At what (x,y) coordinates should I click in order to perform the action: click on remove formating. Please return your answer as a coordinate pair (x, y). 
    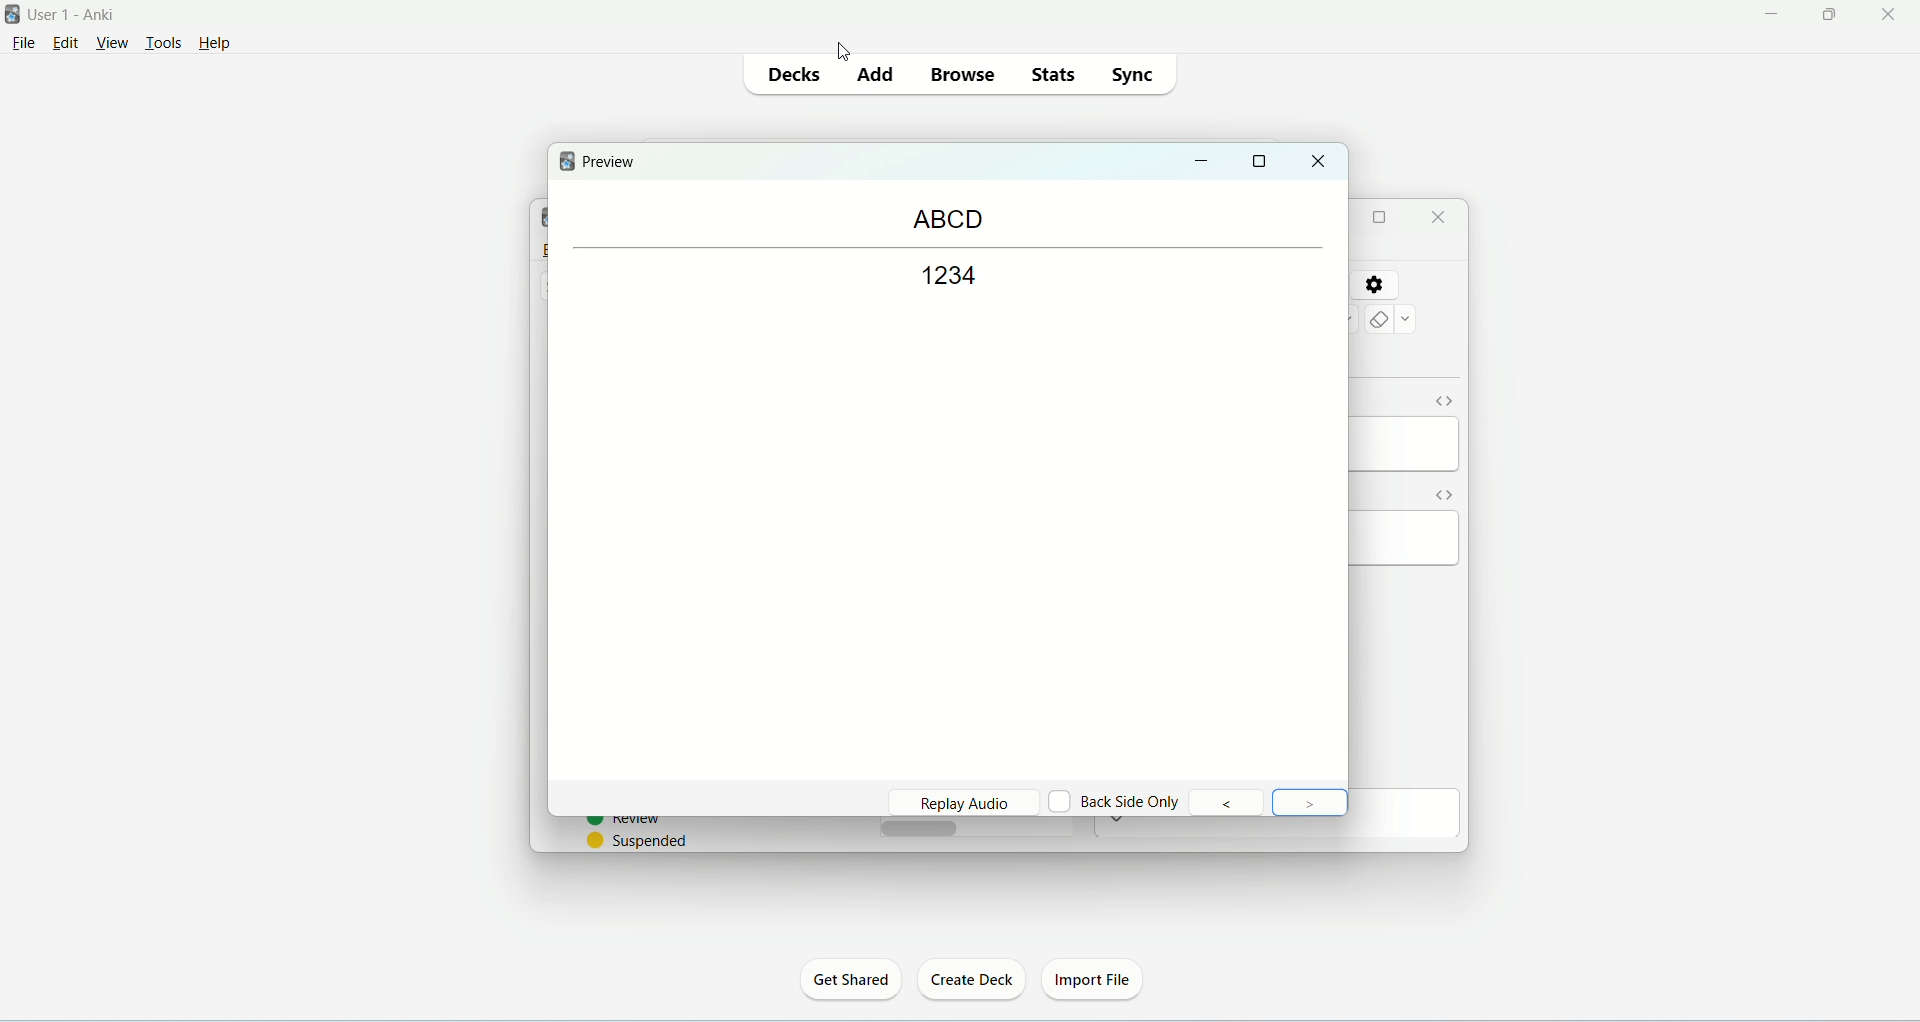
    Looking at the image, I should click on (1391, 319).